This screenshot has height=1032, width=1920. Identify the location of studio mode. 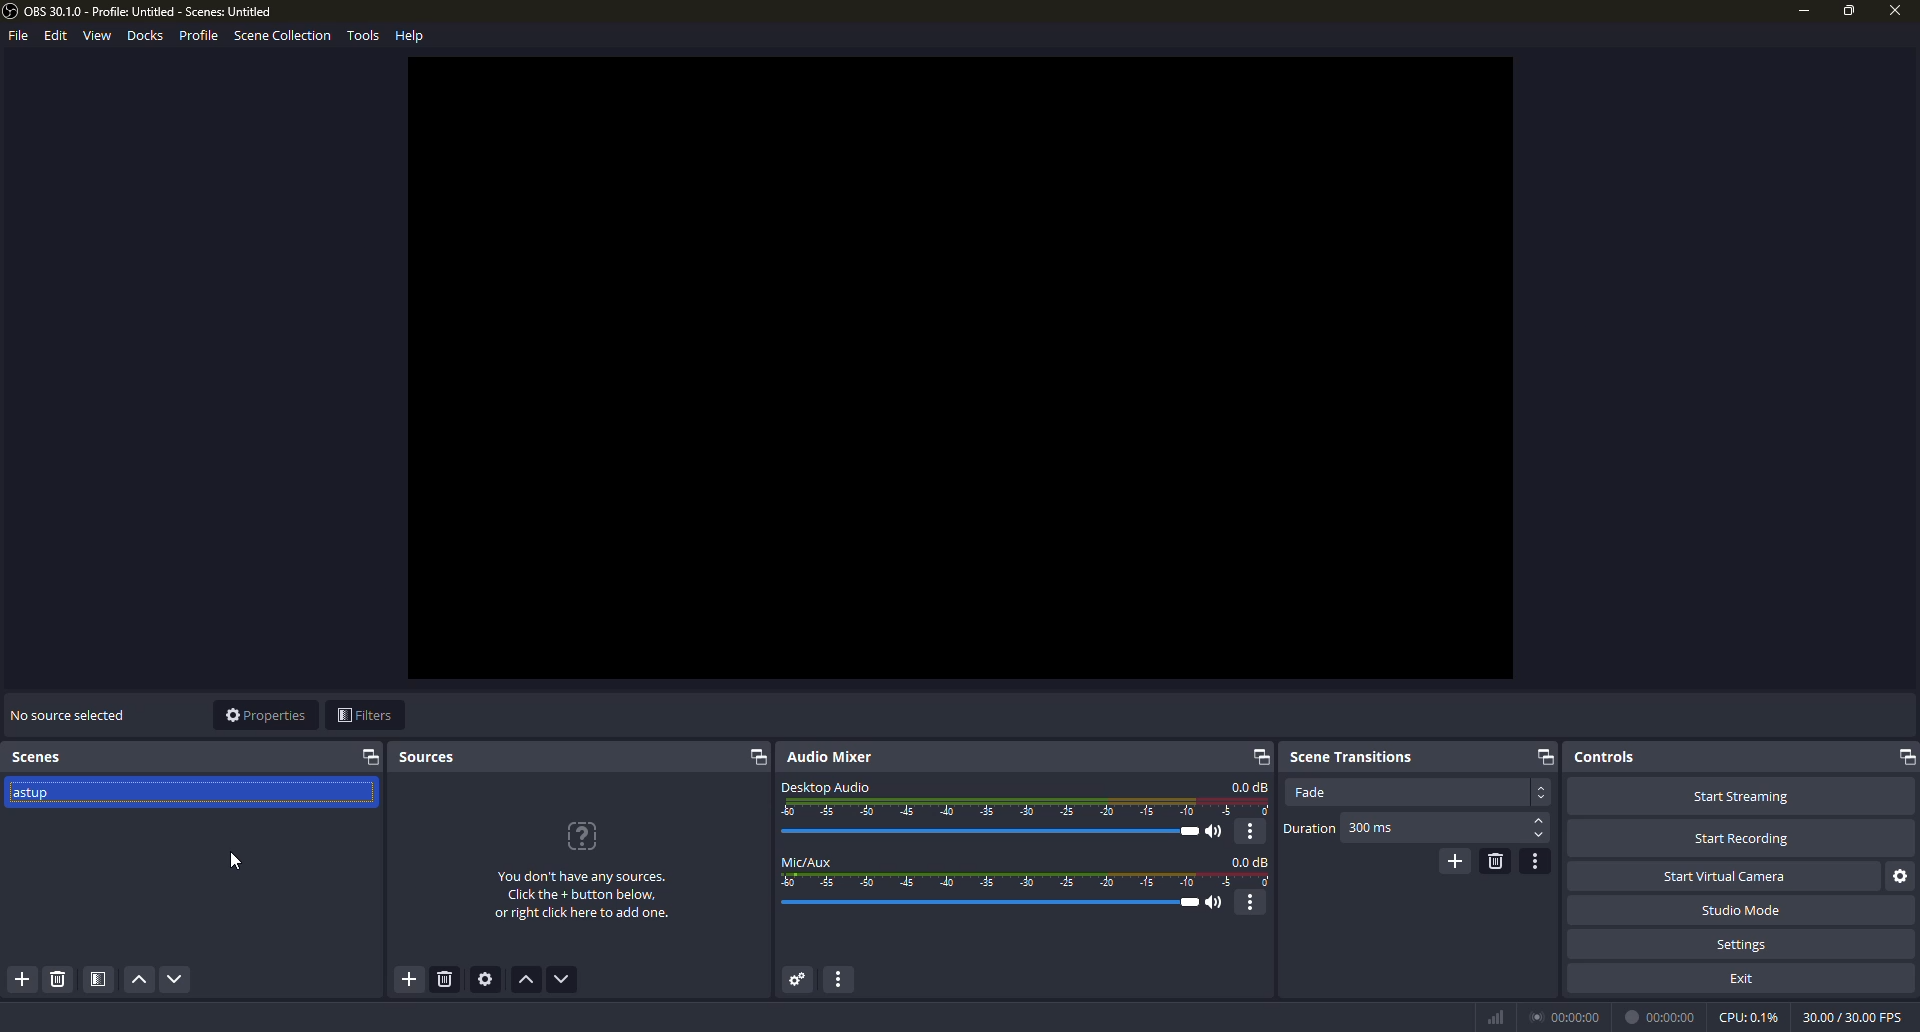
(1740, 910).